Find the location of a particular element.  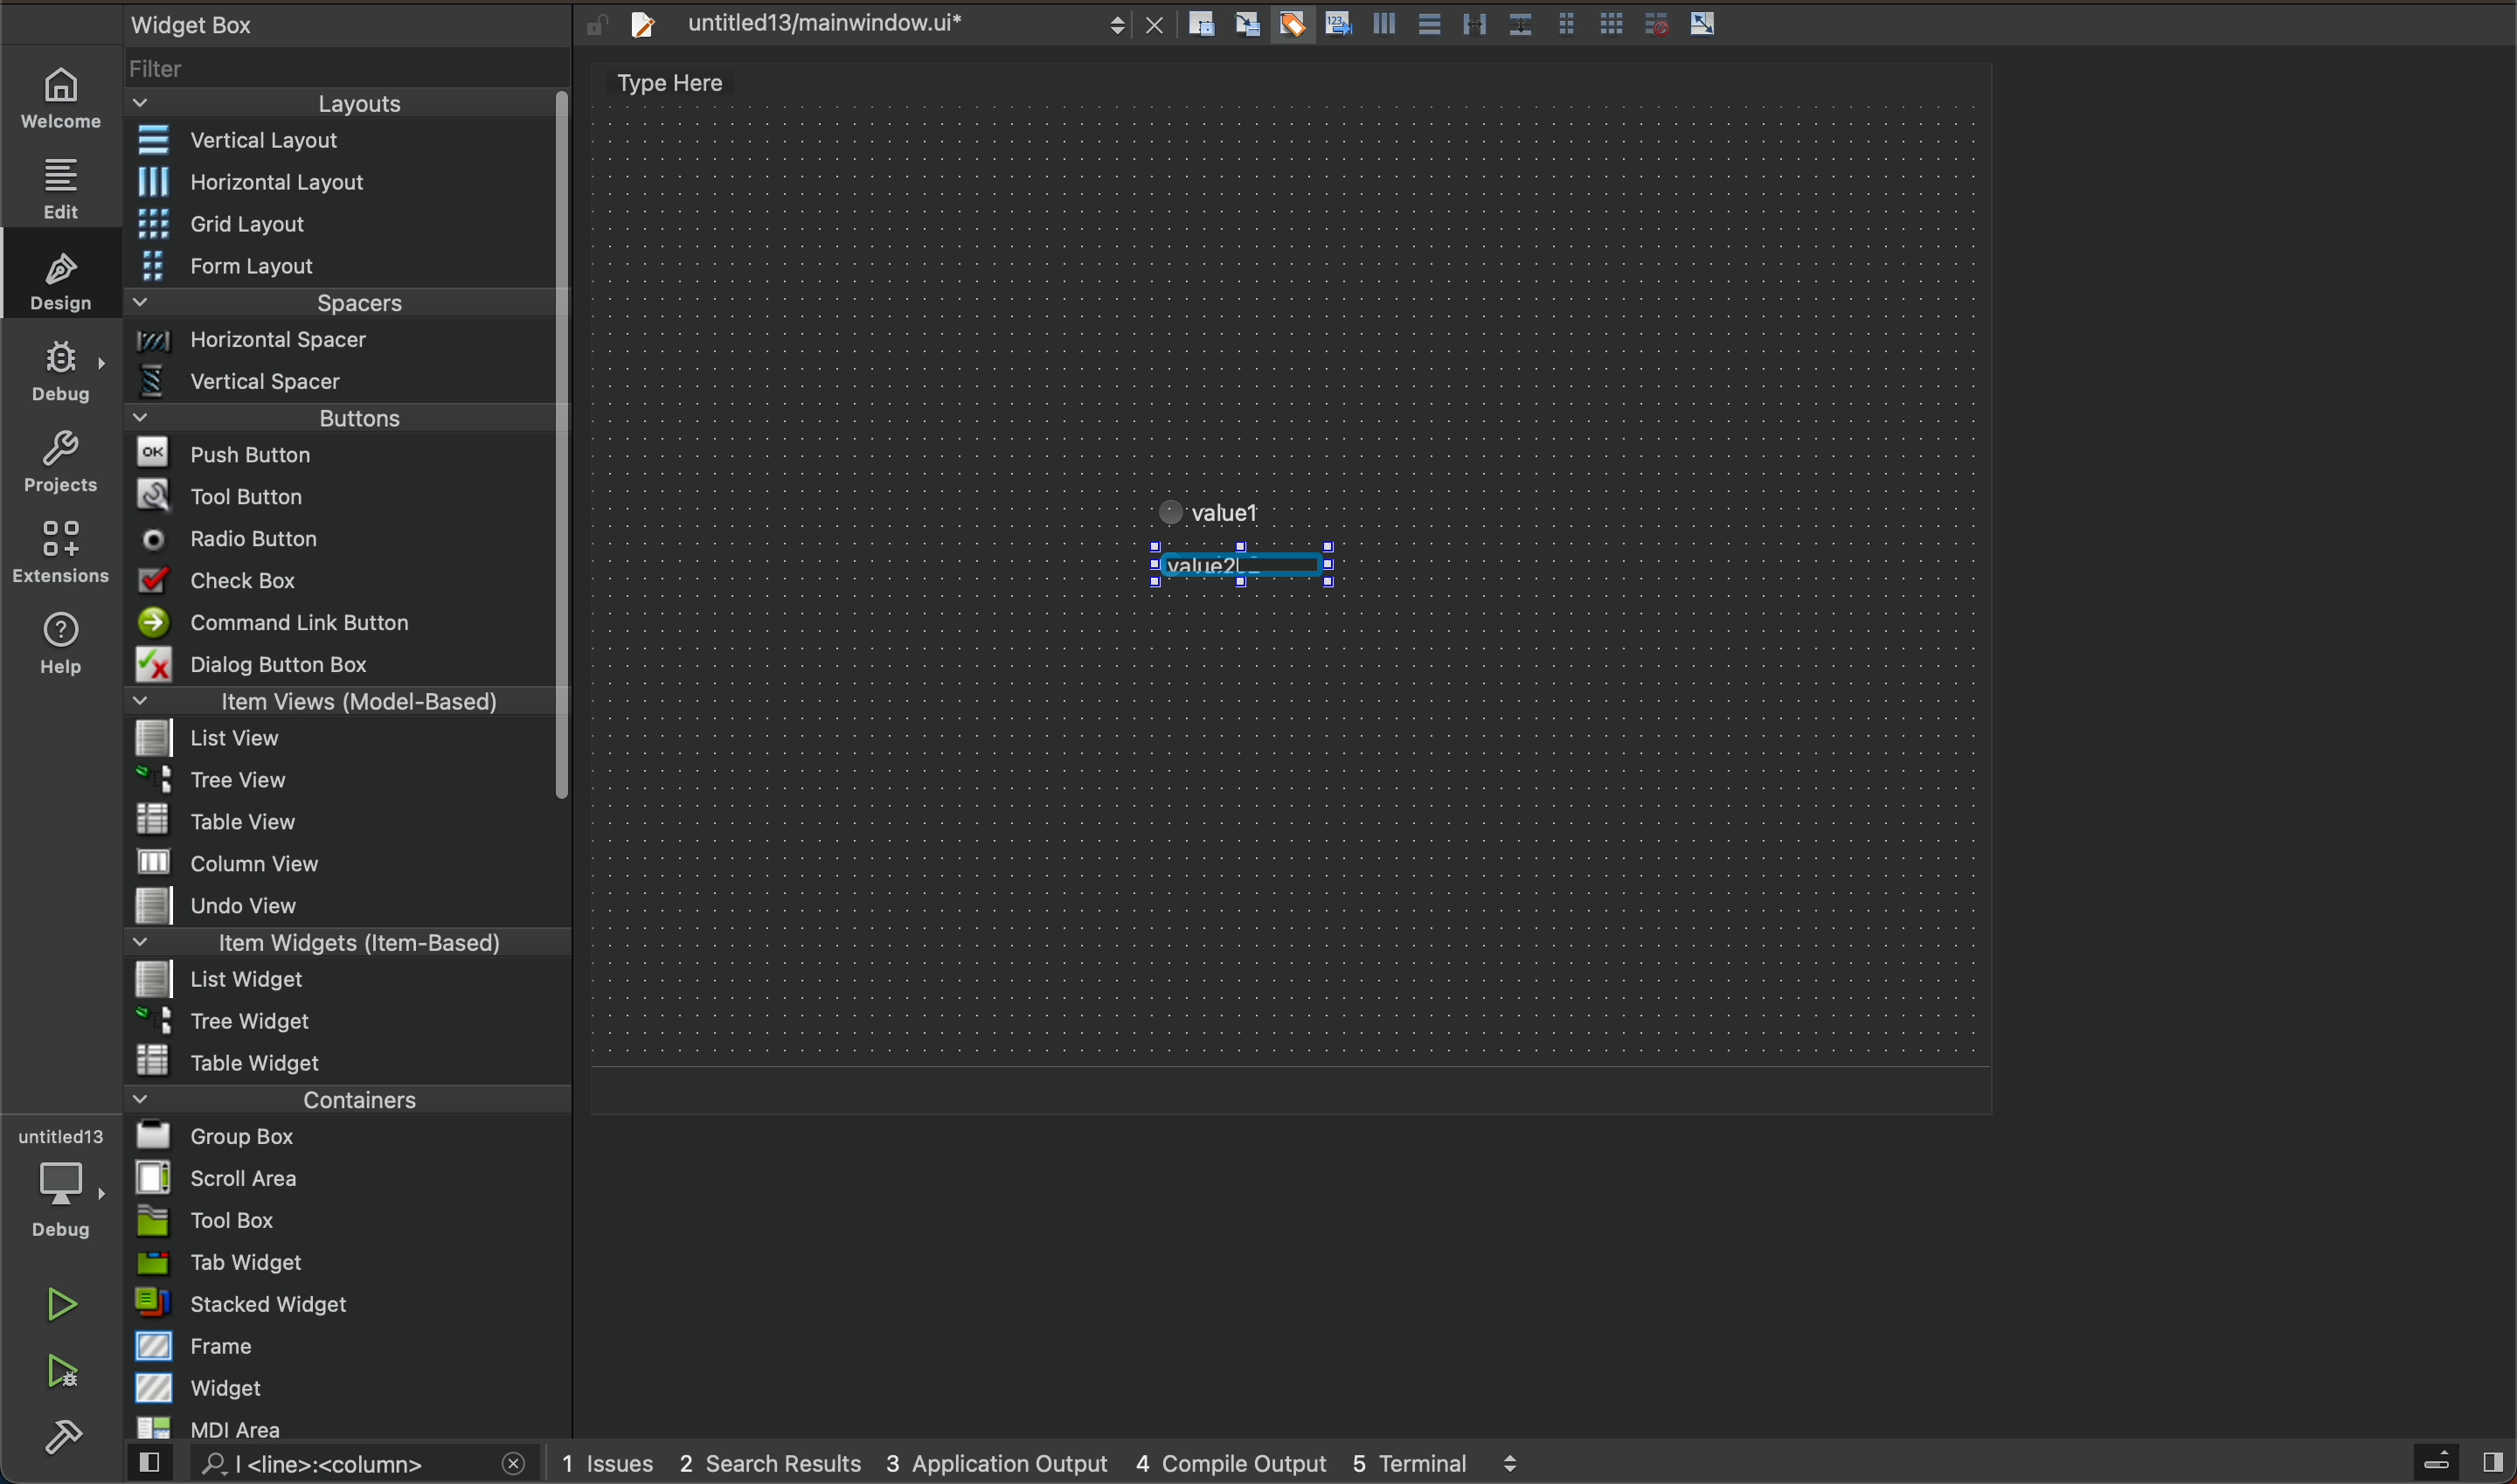

vertical spacer is located at coordinates (339, 386).